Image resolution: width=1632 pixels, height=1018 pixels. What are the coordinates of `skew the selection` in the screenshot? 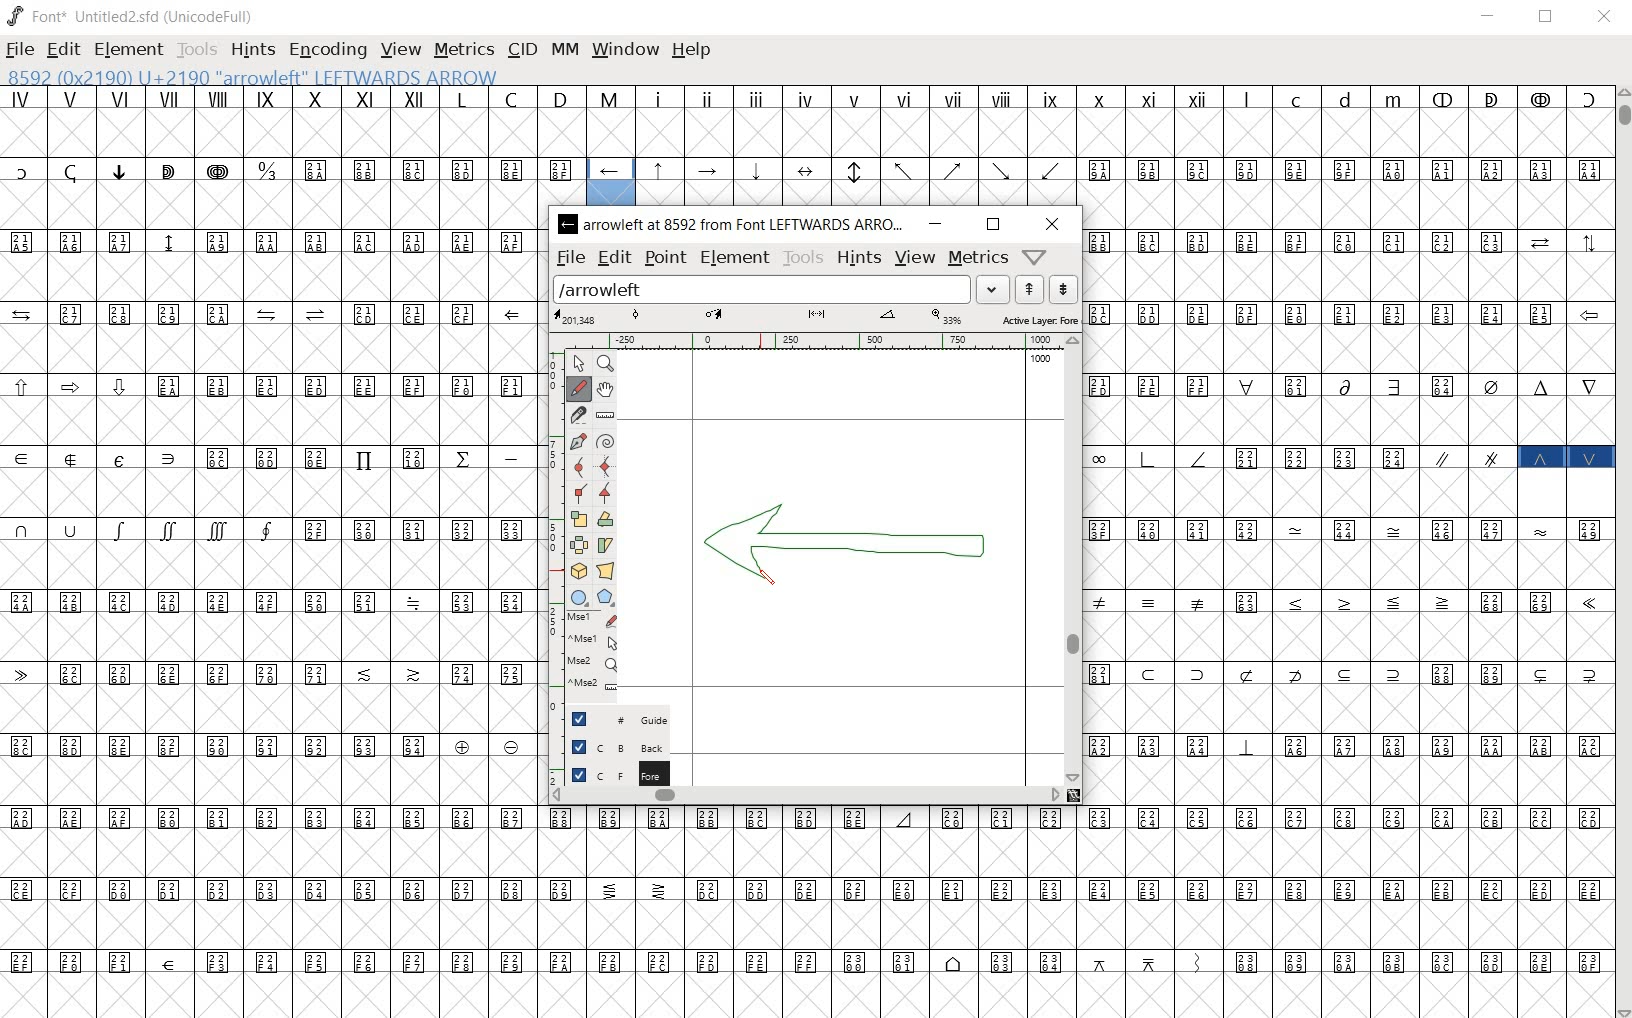 It's located at (606, 545).